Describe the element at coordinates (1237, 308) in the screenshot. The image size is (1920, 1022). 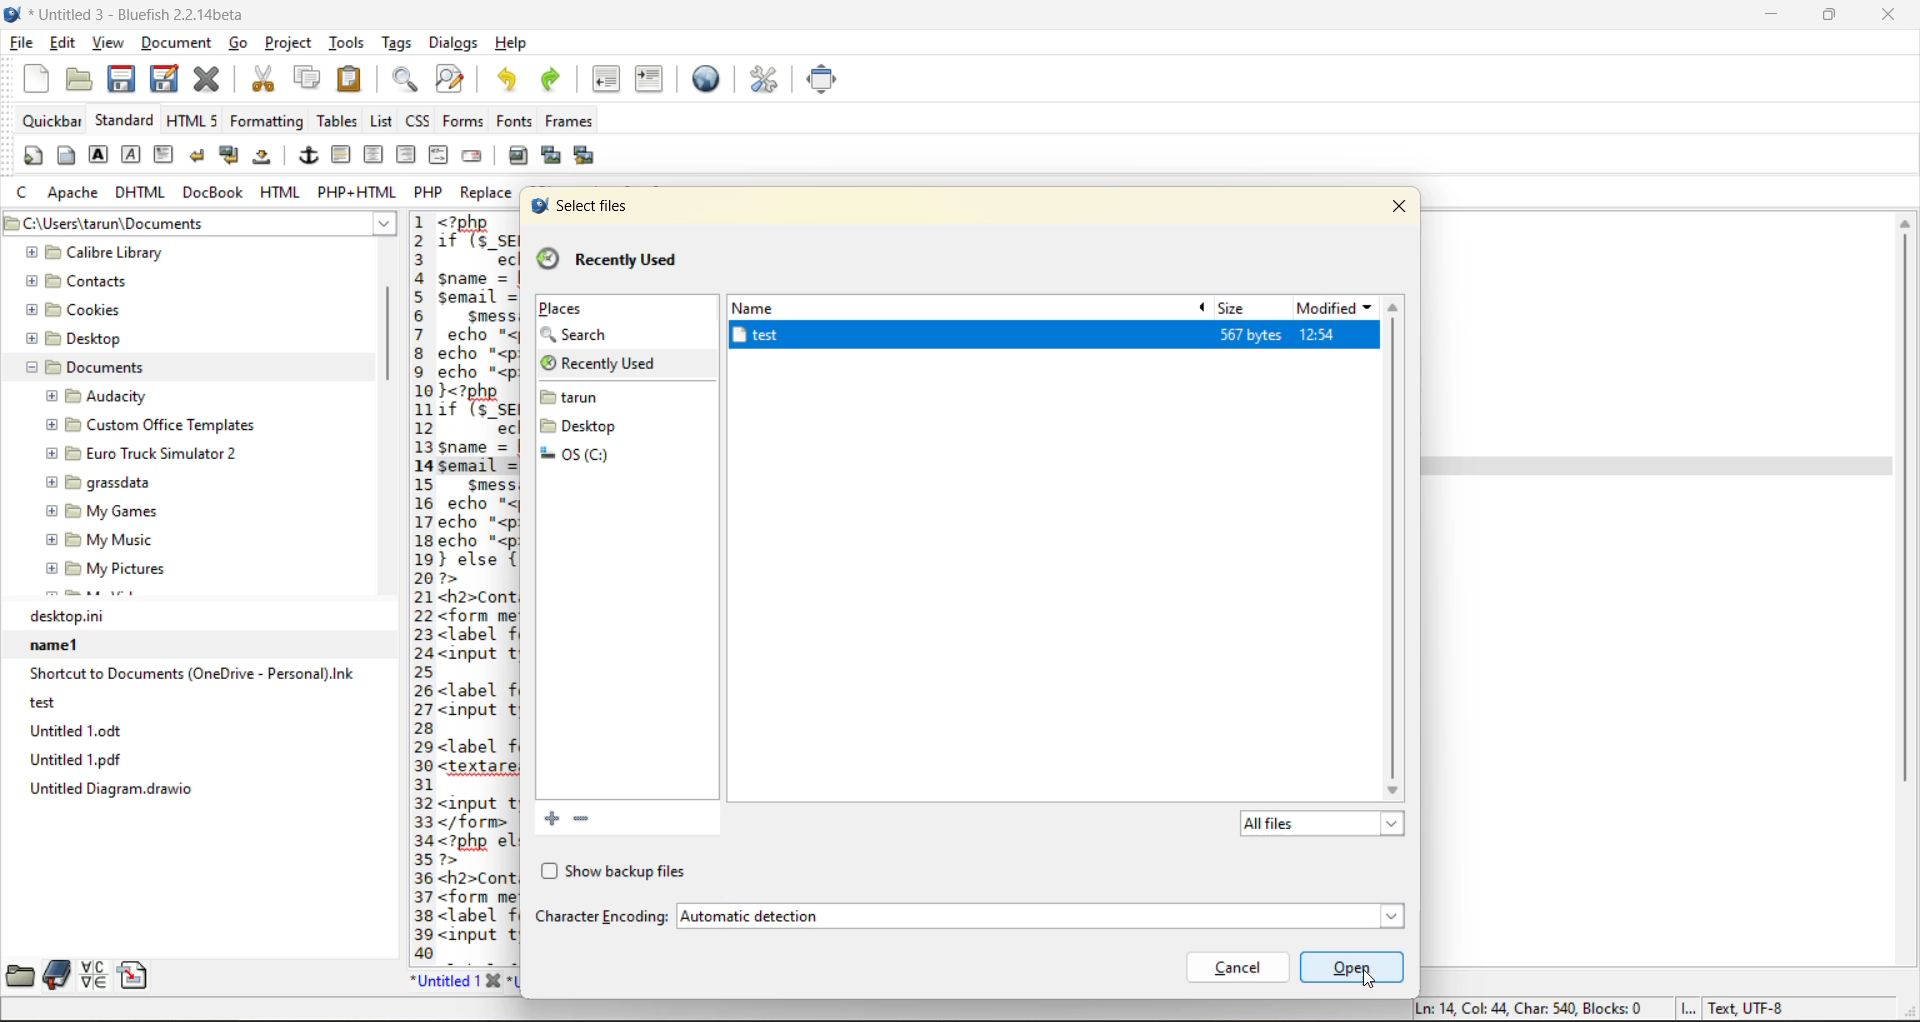
I see `size` at that location.